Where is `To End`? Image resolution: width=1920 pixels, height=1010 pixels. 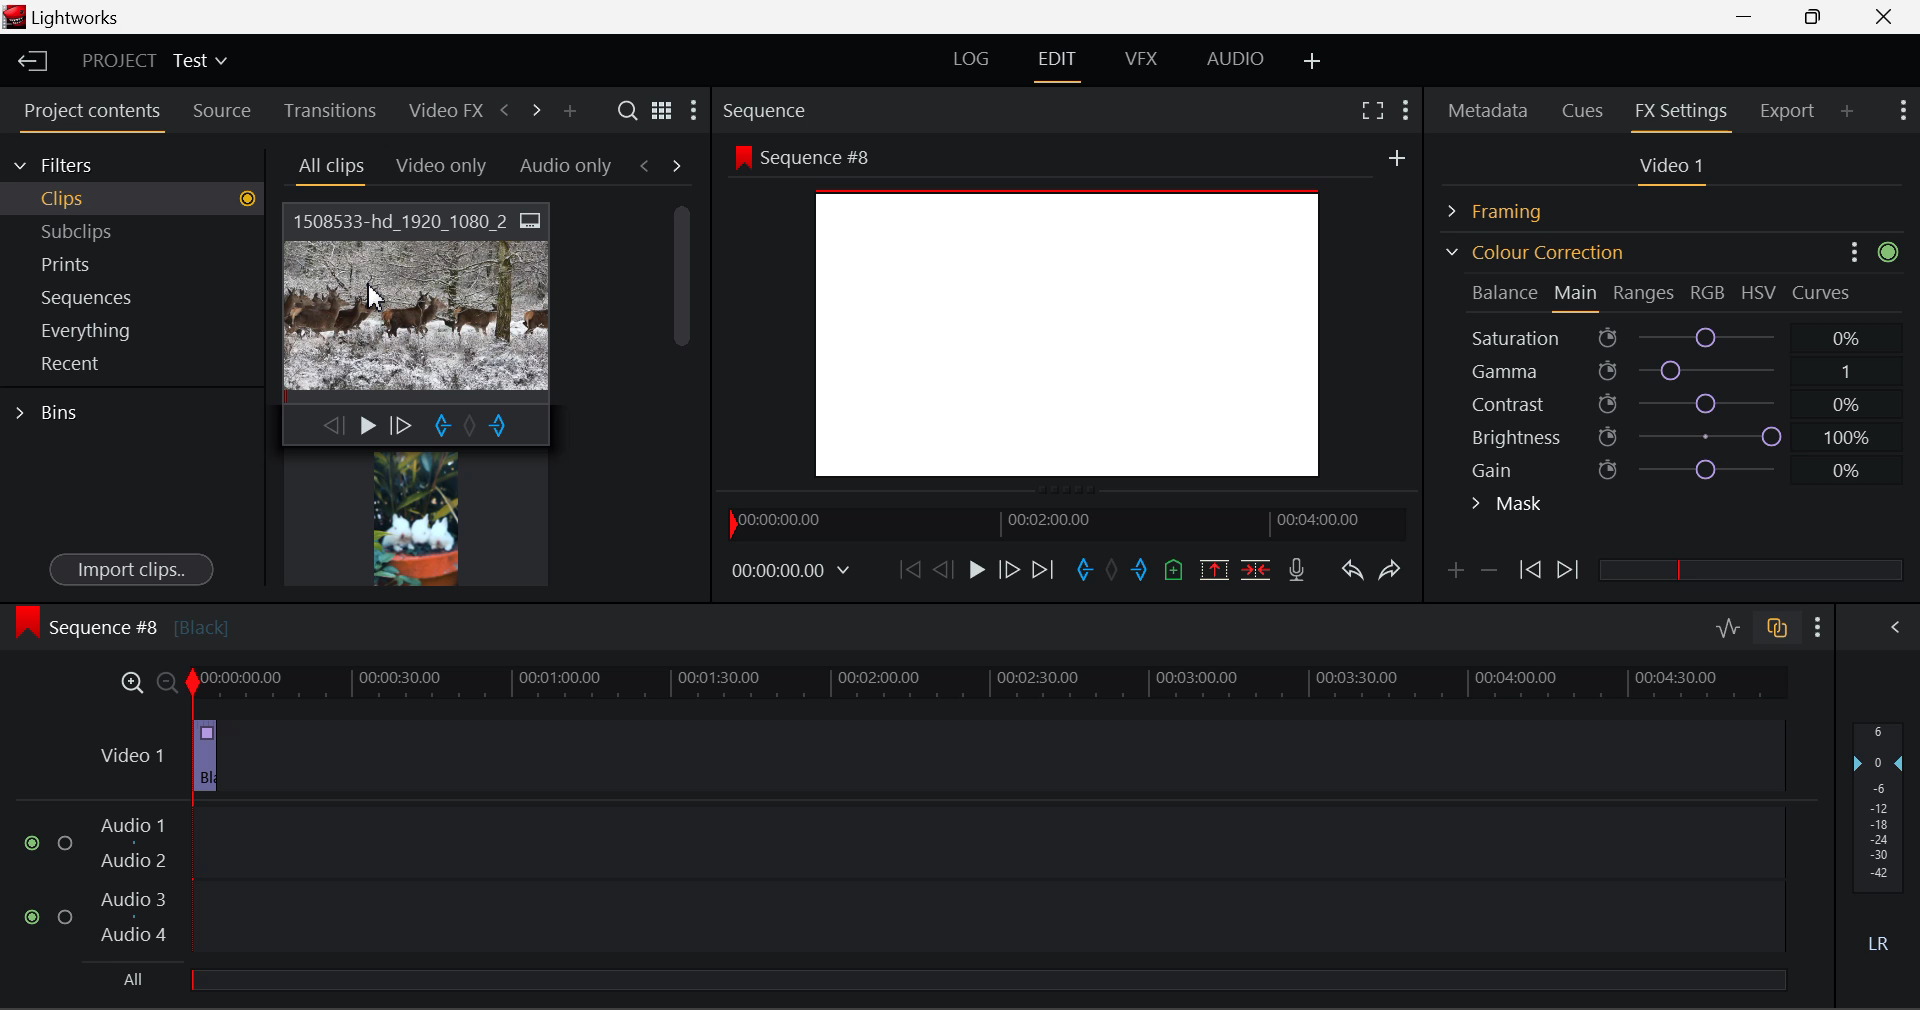
To End is located at coordinates (1043, 570).